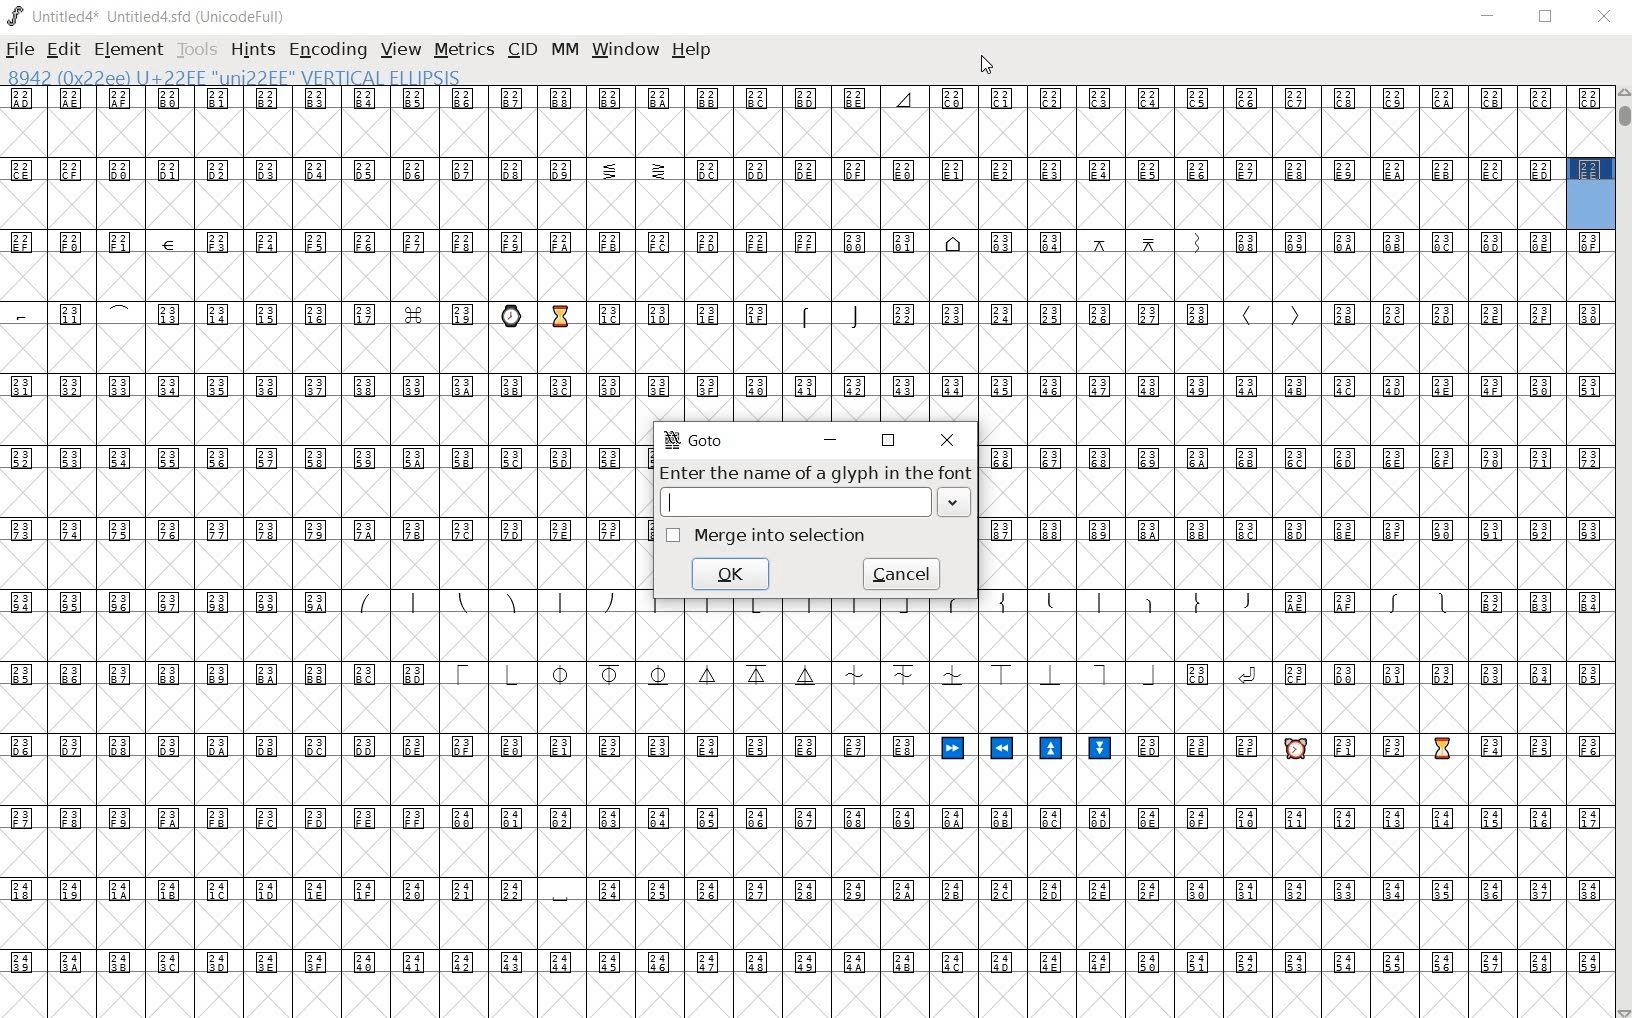 The image size is (1632, 1018). What do you see at coordinates (21, 48) in the screenshot?
I see `FILE` at bounding box center [21, 48].